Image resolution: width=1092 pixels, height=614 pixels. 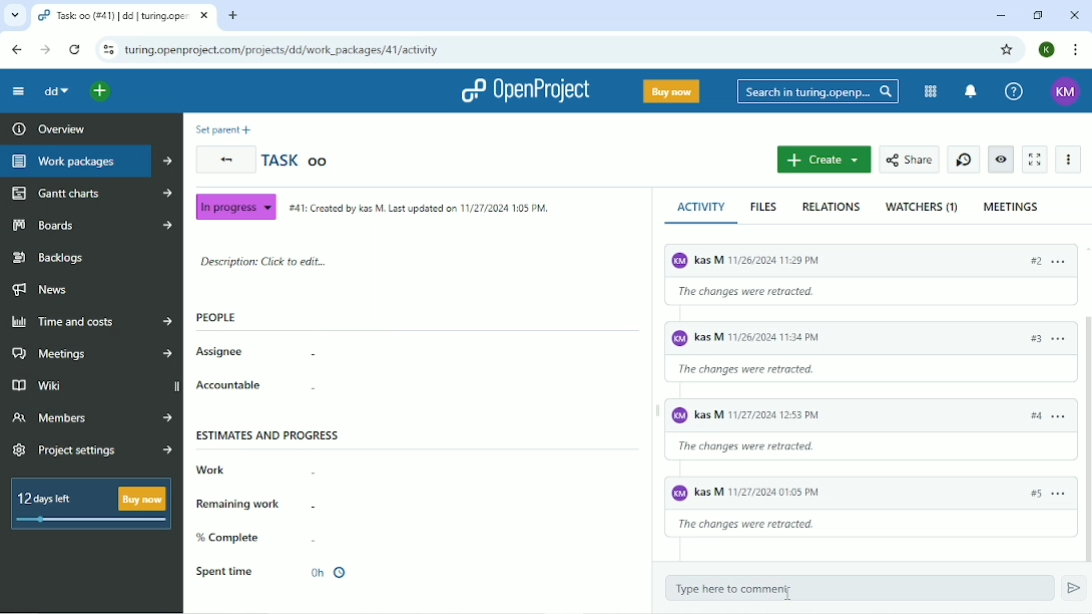 I want to click on Help, so click(x=1014, y=90).